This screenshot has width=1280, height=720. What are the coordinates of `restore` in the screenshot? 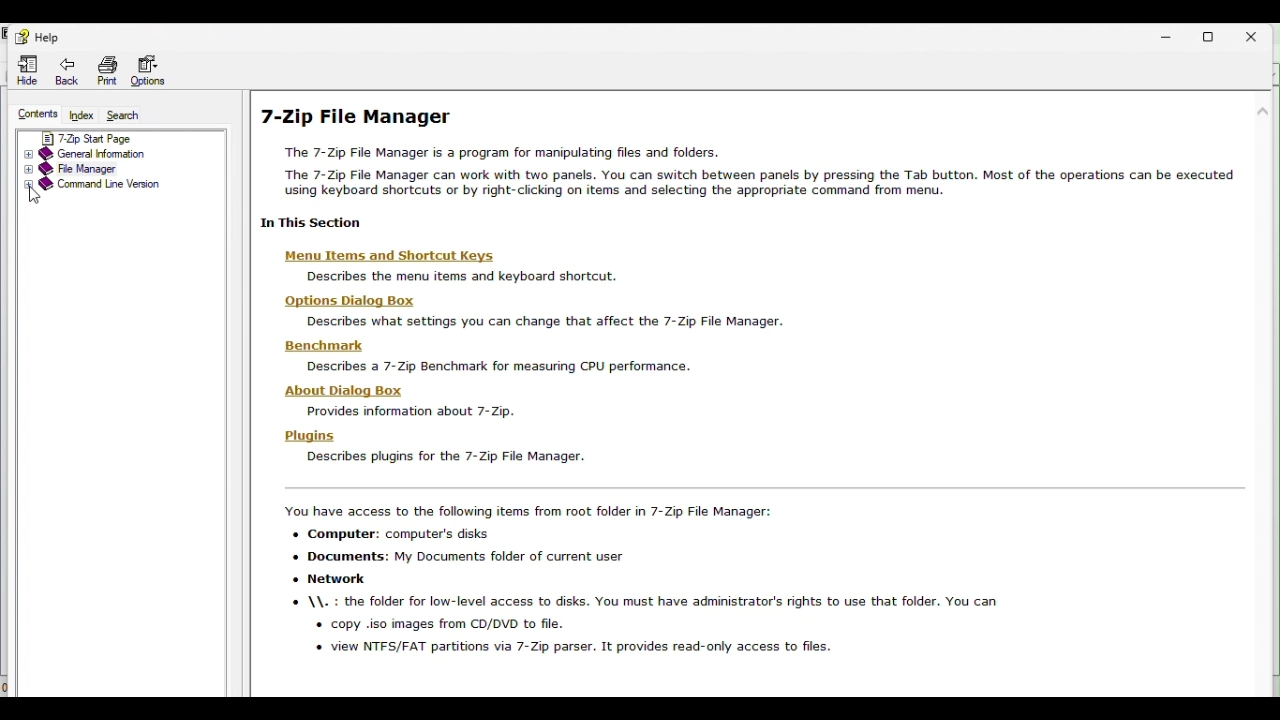 It's located at (1215, 34).